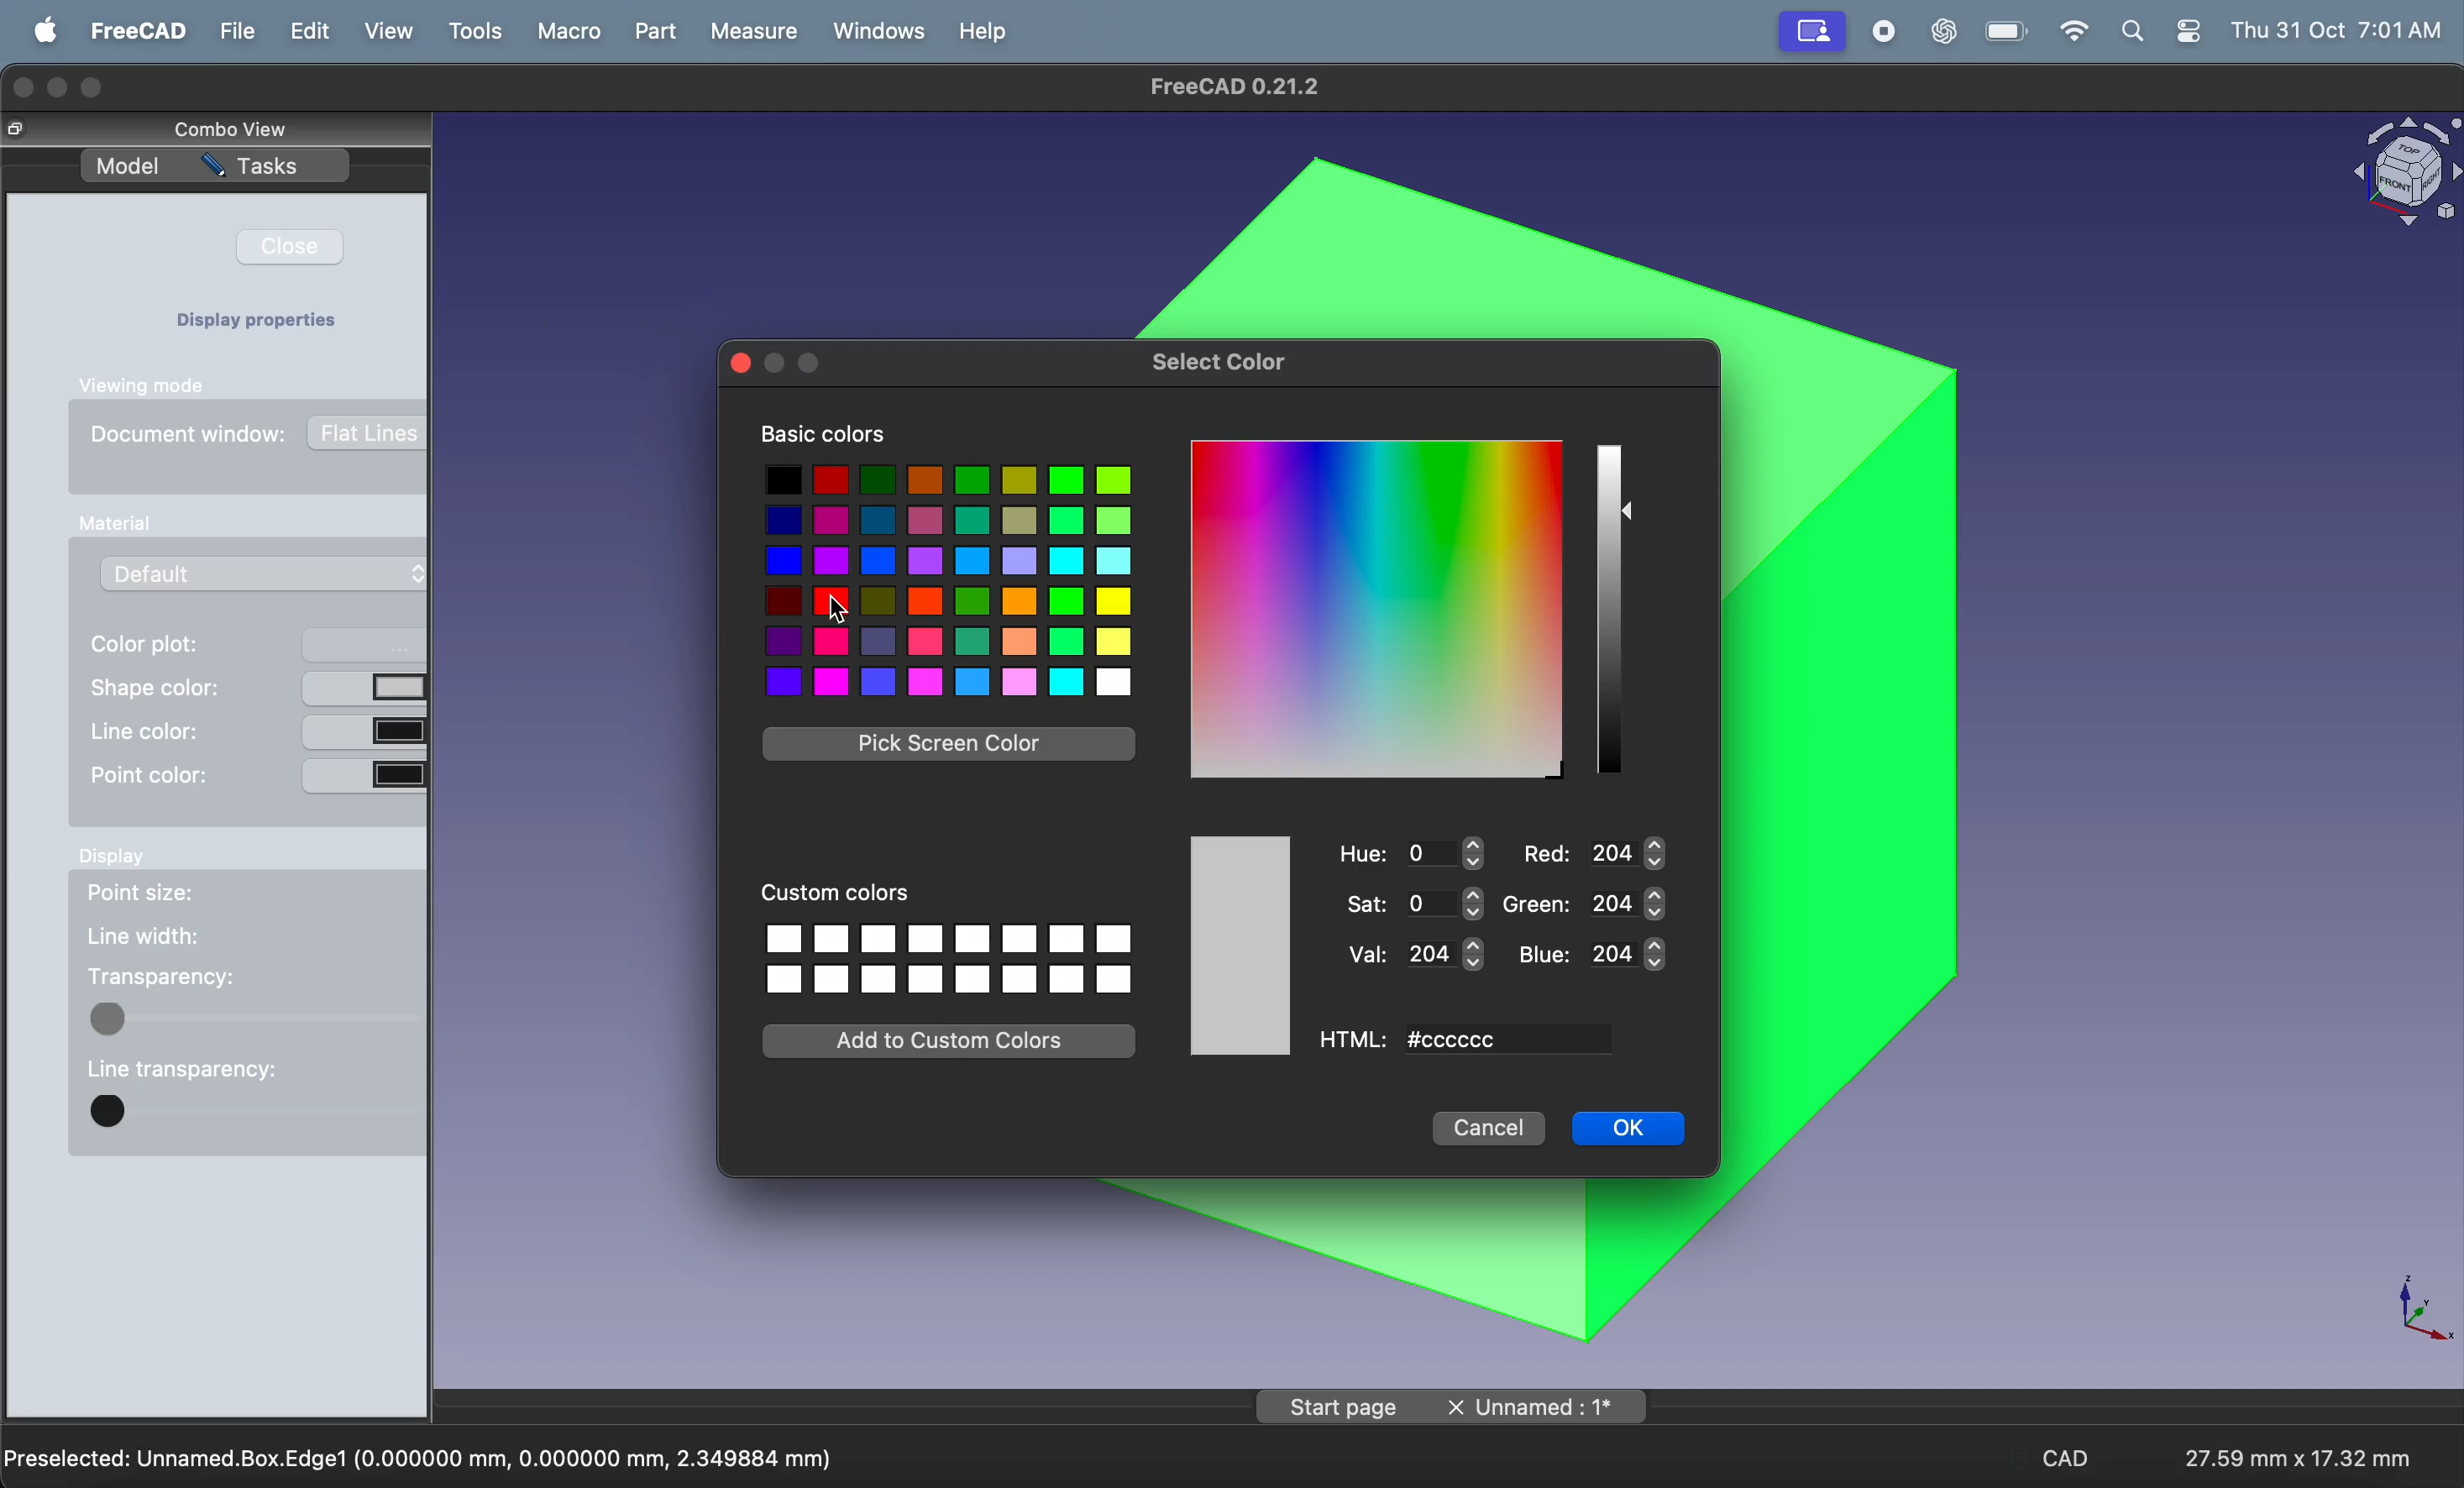 The height and width of the screenshot is (1488, 2464). I want to click on file, so click(235, 30).